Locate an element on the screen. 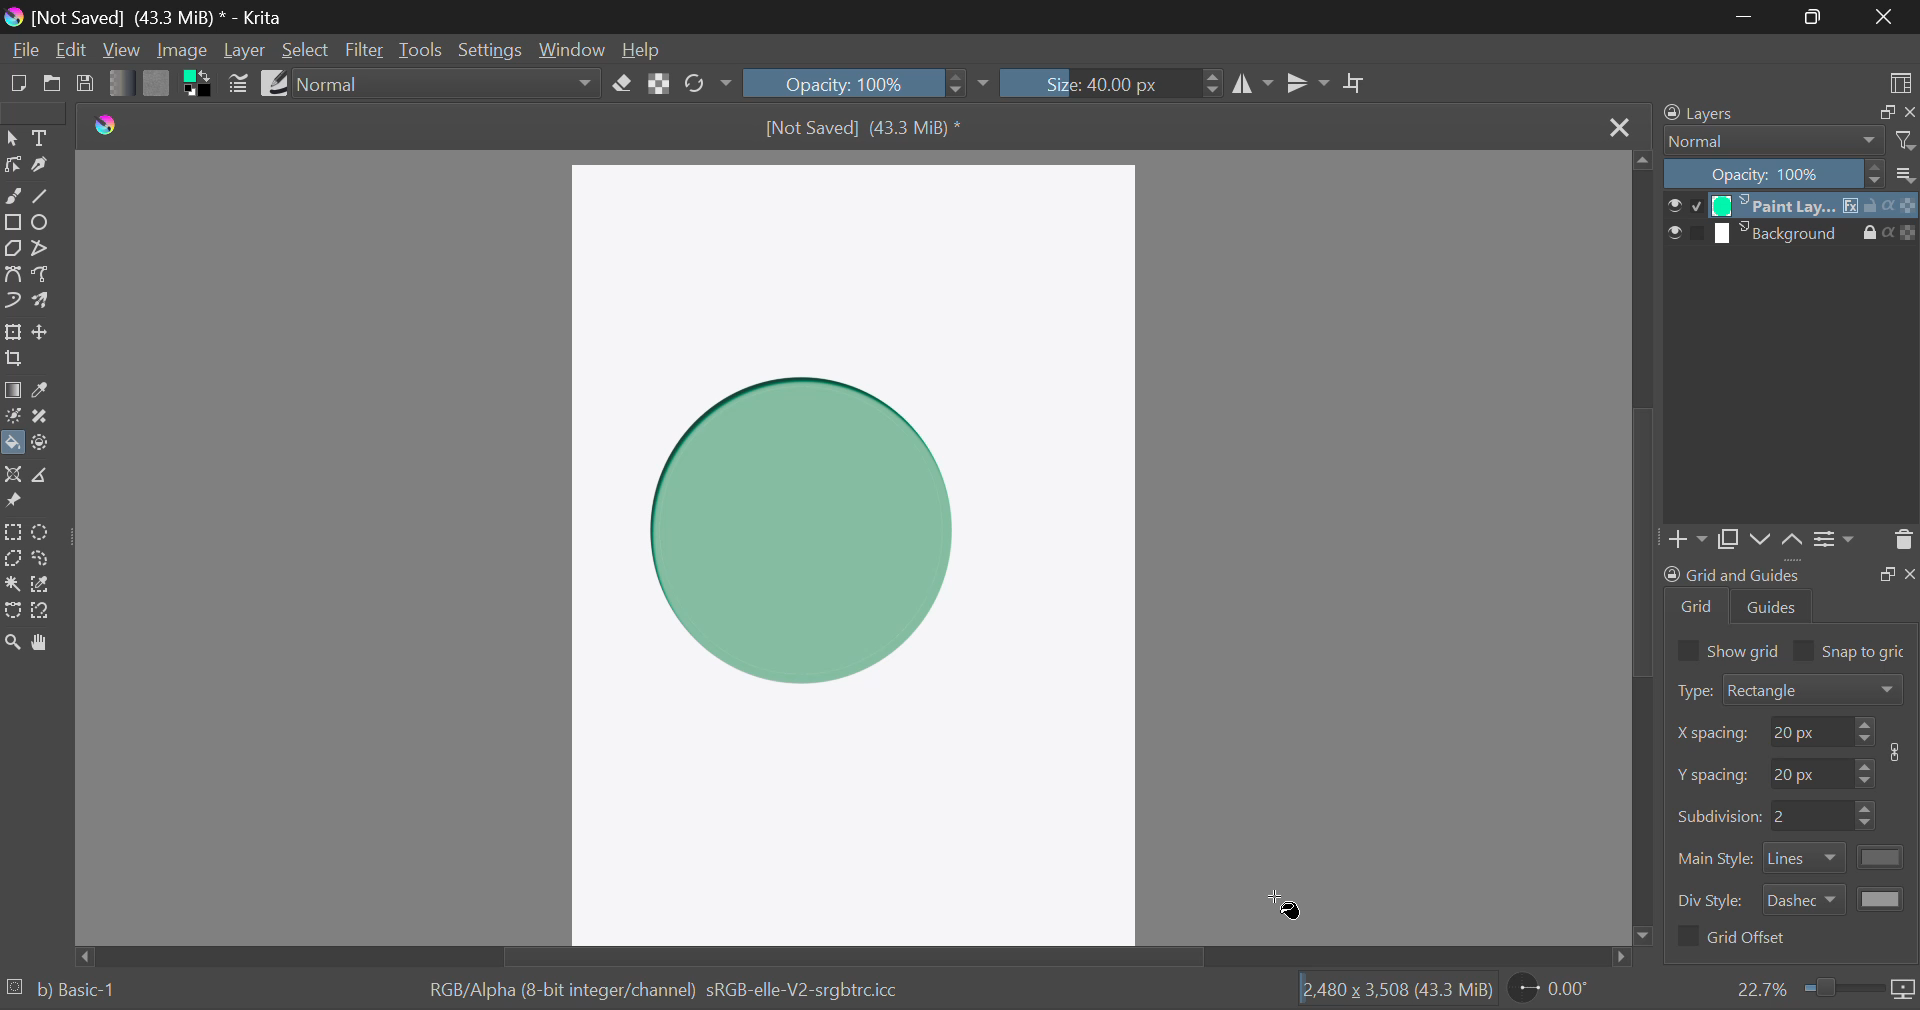  Crop is located at coordinates (1356, 84).